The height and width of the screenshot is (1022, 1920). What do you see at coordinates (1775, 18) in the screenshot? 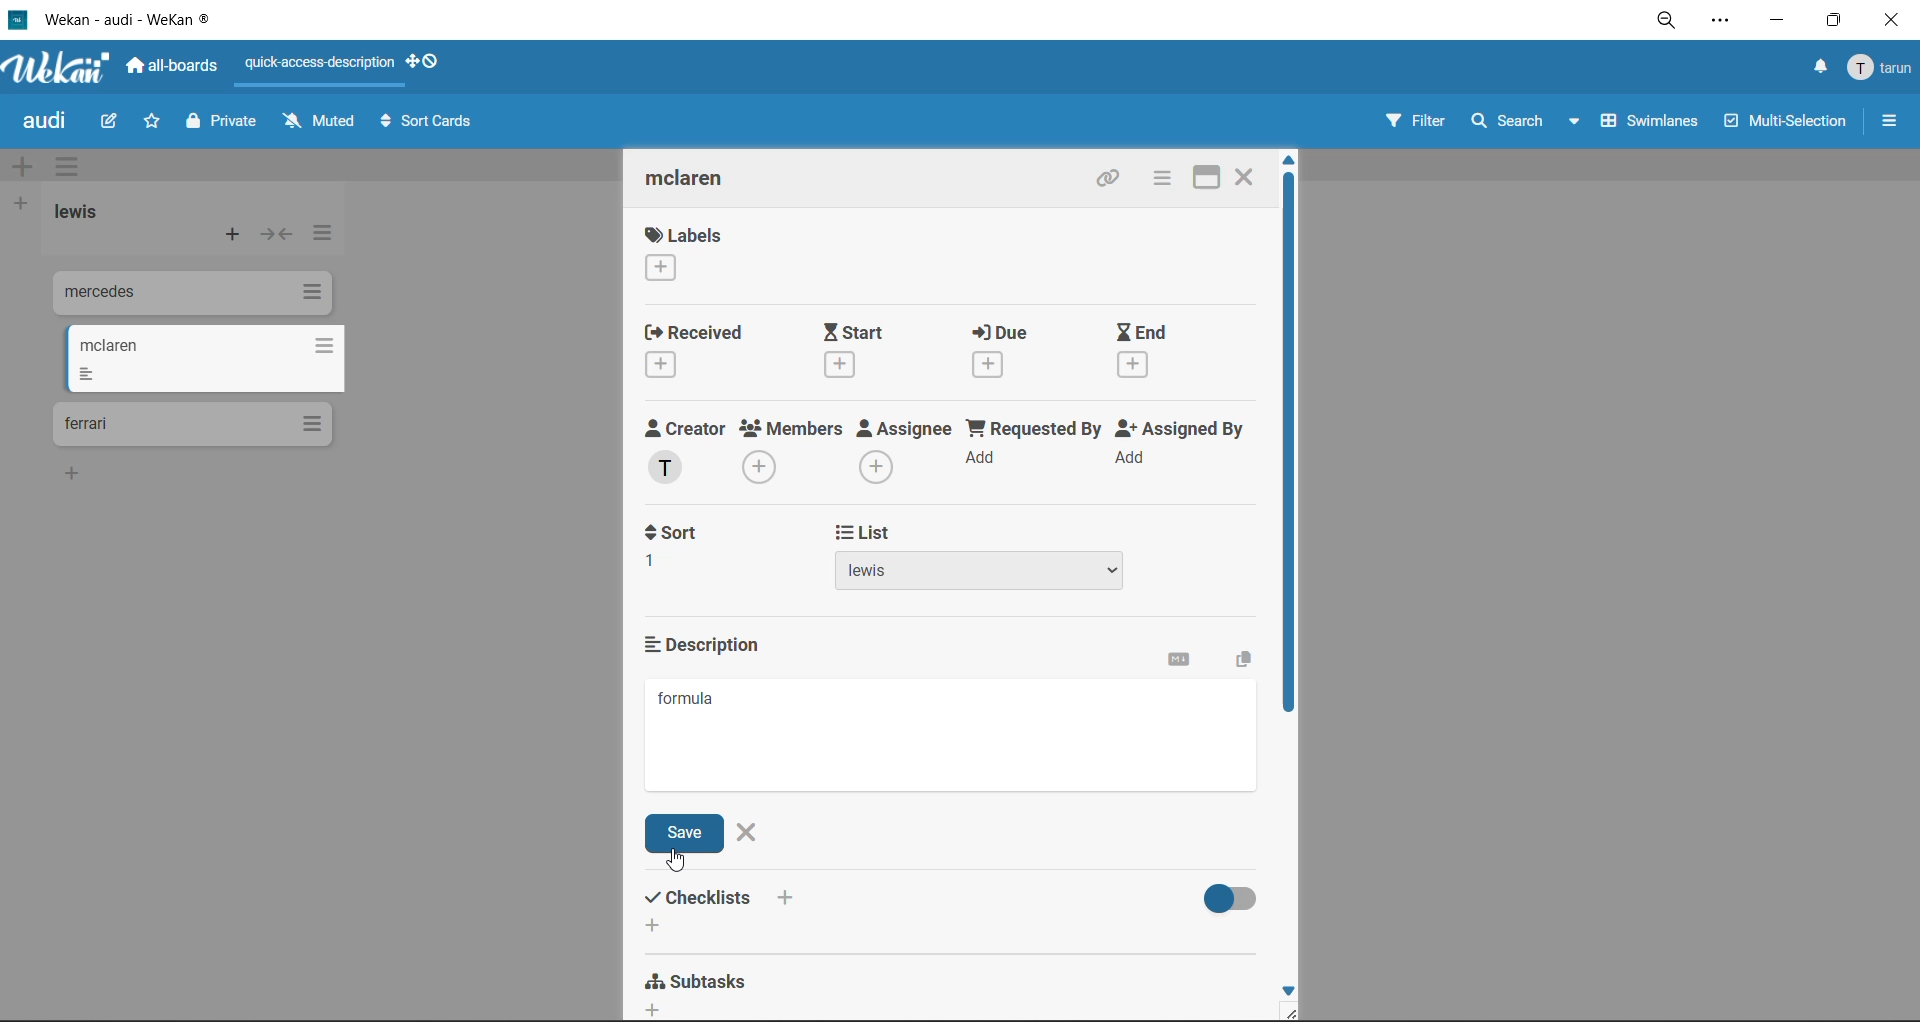
I see `minimize` at bounding box center [1775, 18].